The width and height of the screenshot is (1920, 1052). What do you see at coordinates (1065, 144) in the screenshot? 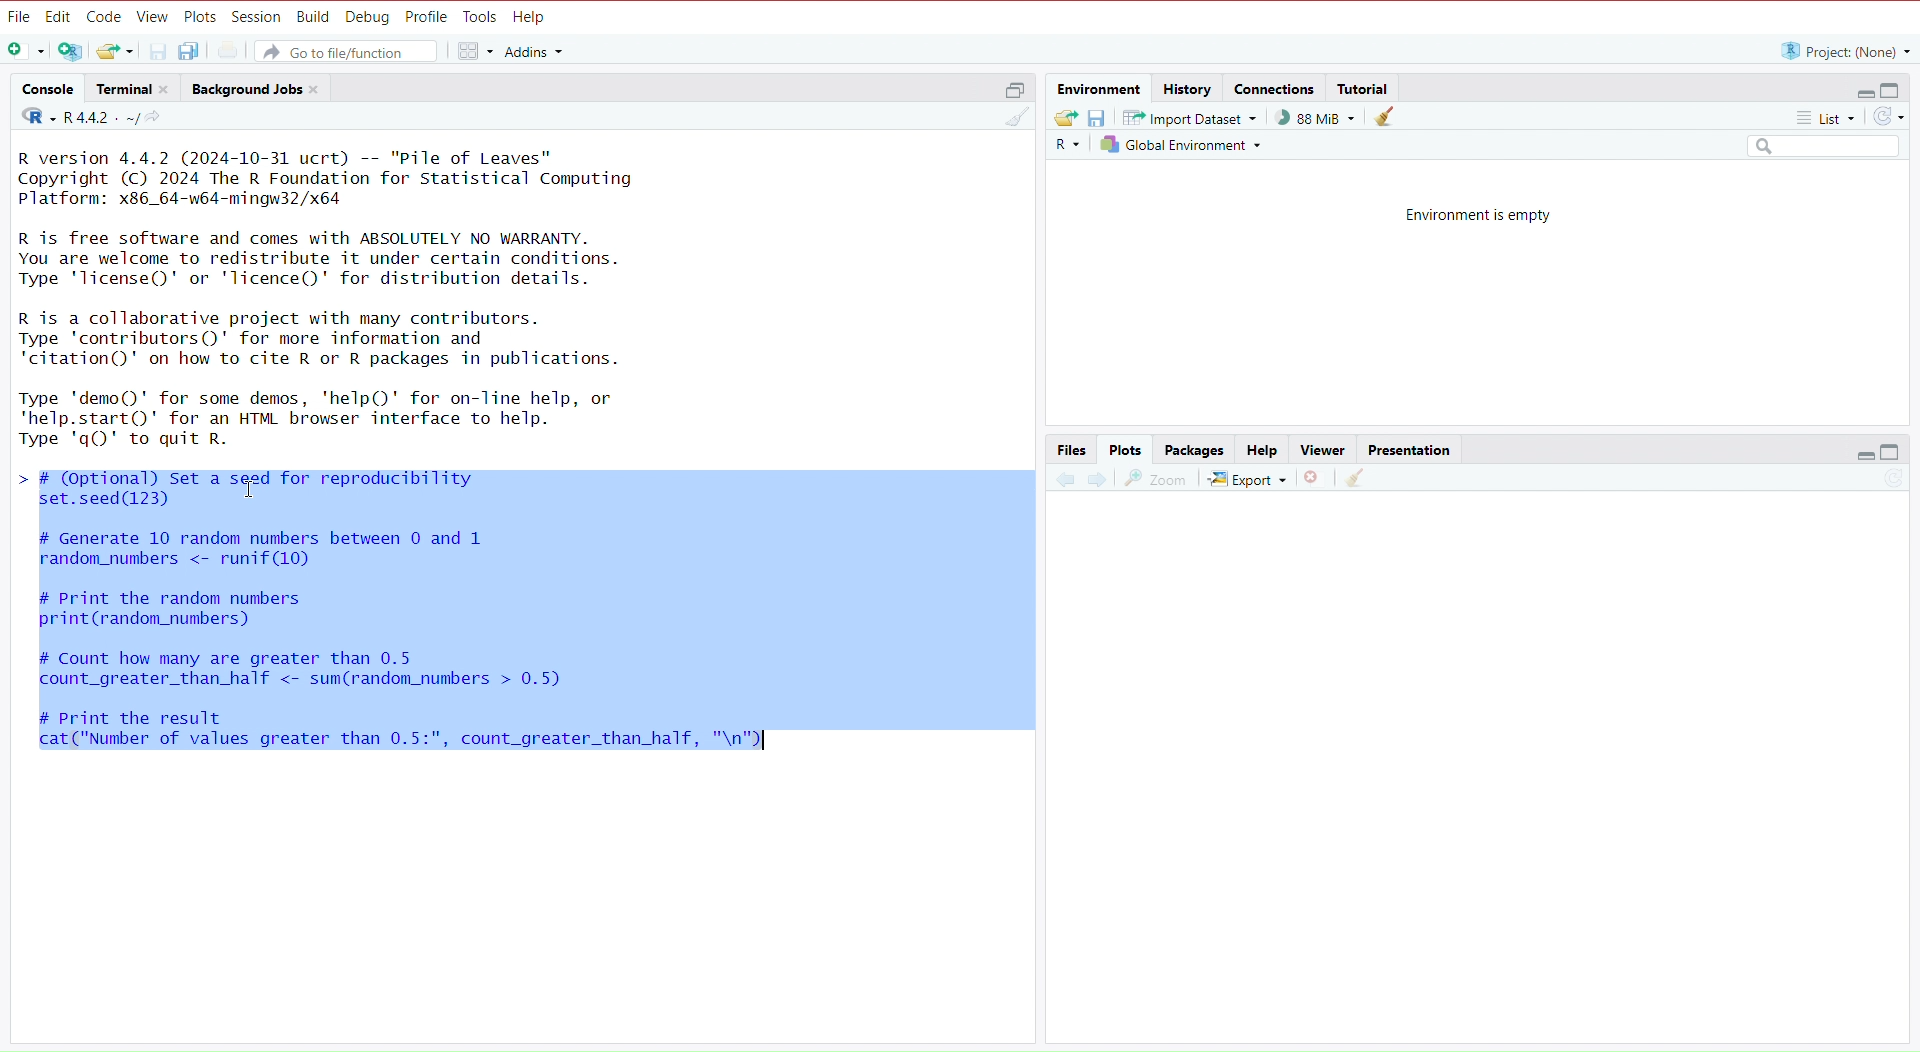
I see `R` at bounding box center [1065, 144].